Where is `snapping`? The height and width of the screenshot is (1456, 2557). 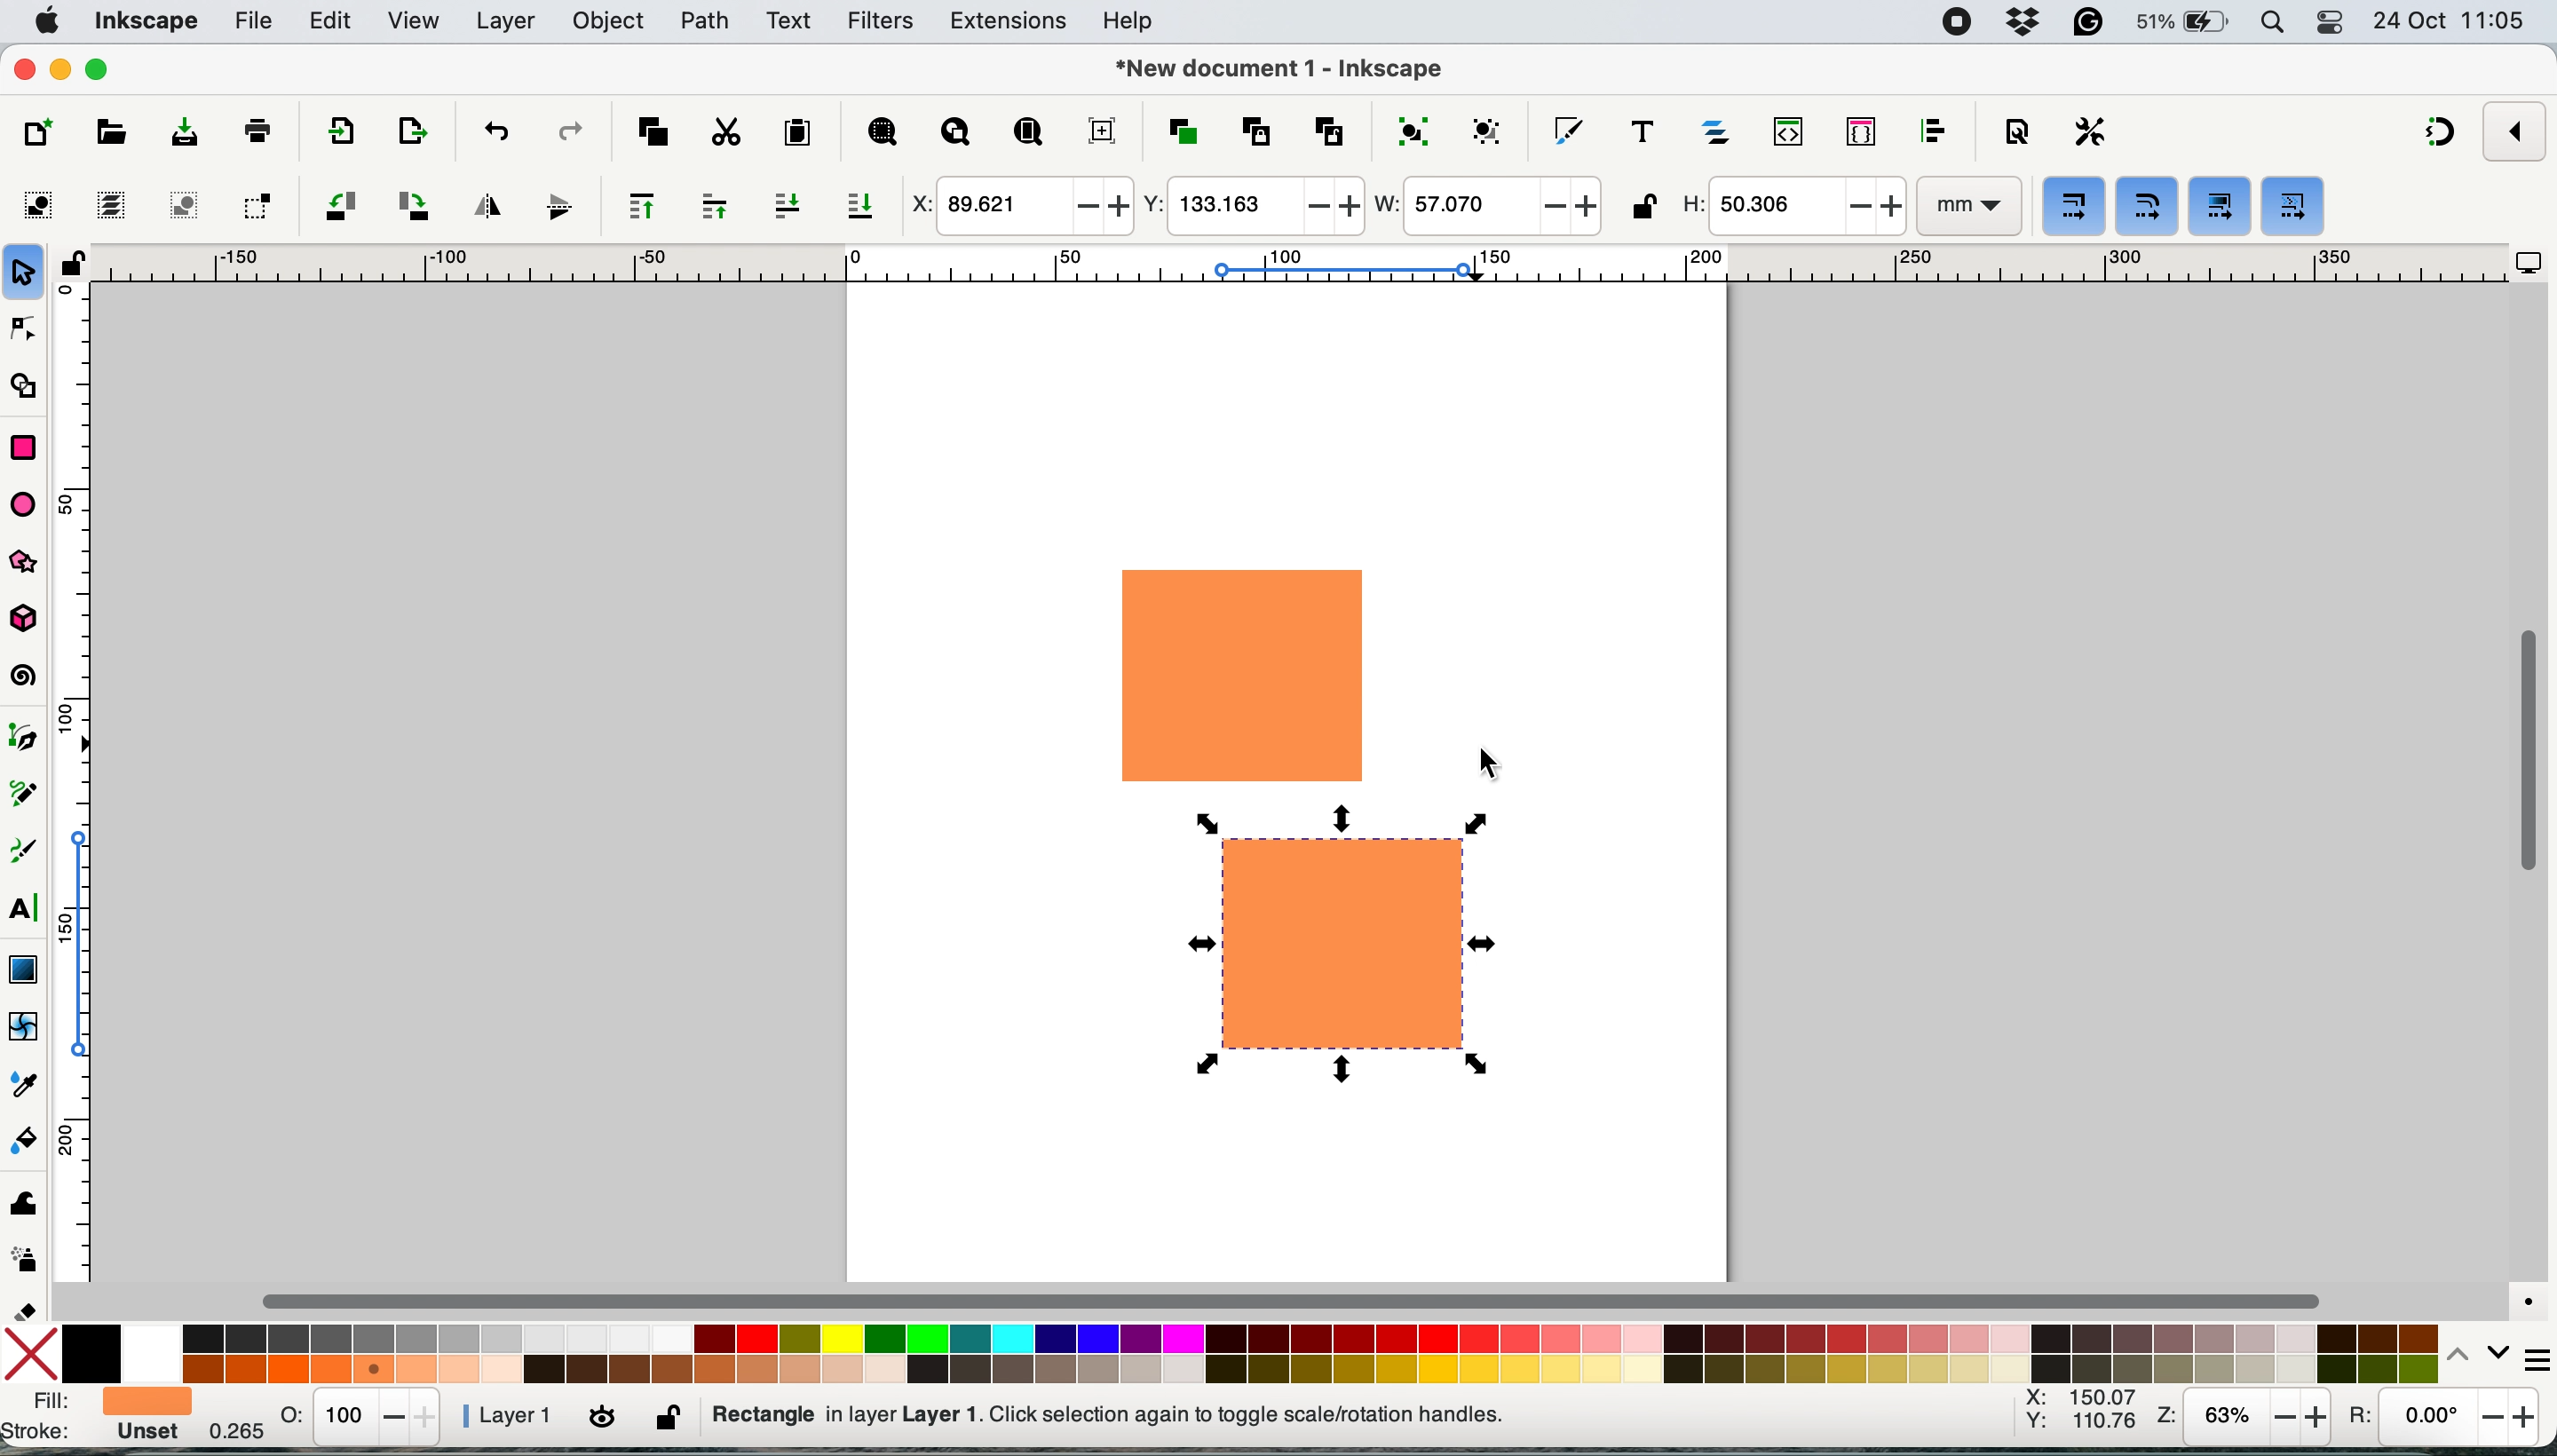 snapping is located at coordinates (2442, 134).